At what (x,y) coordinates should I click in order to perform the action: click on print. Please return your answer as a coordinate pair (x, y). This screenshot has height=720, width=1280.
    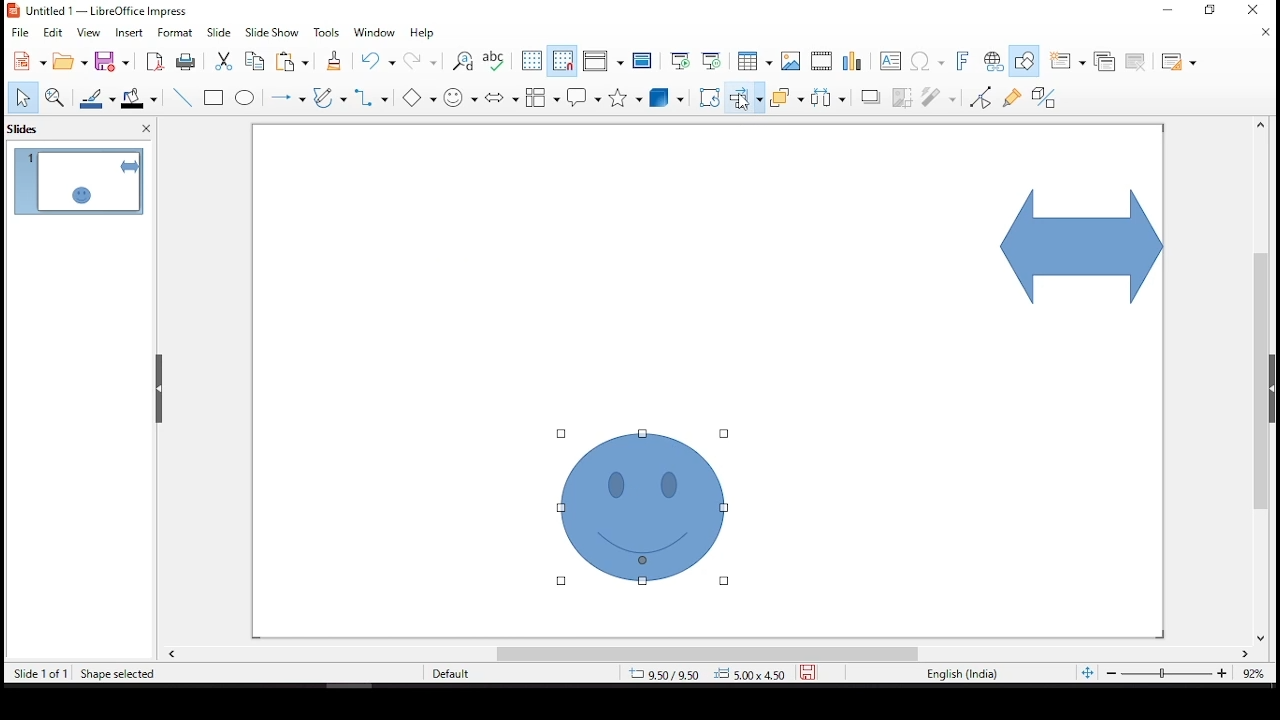
    Looking at the image, I should click on (184, 63).